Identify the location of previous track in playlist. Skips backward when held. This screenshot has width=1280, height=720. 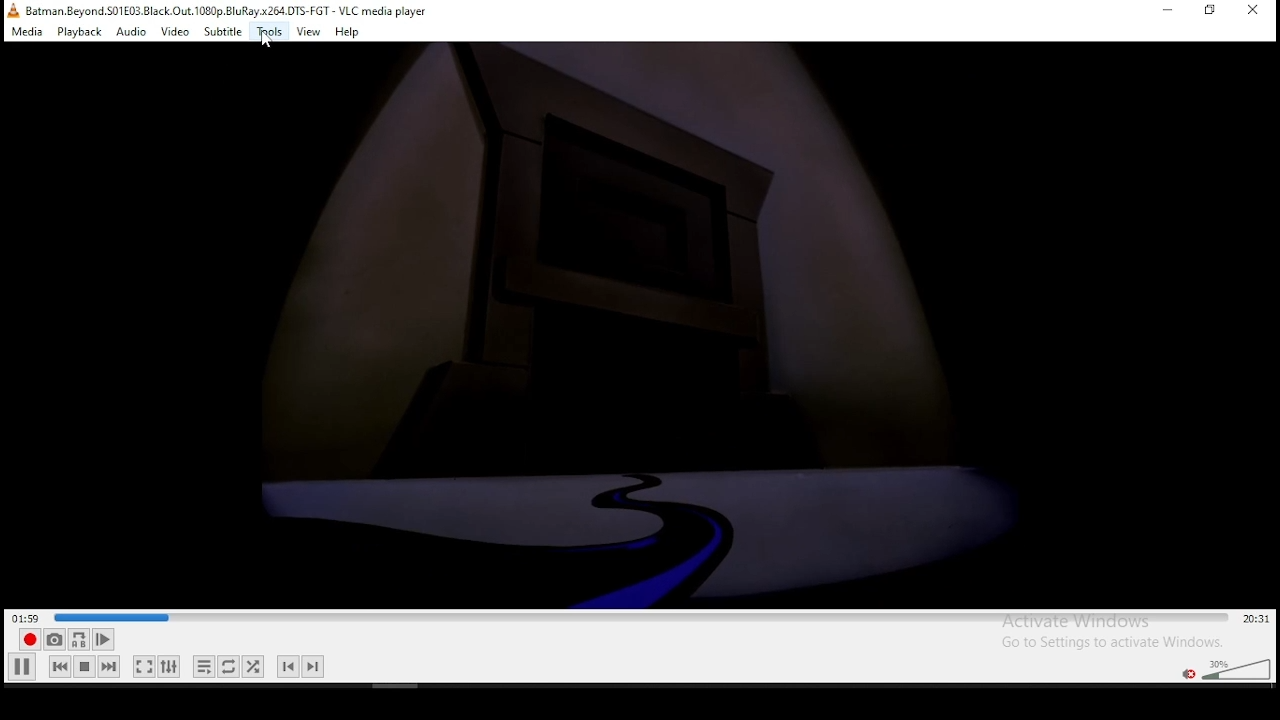
(59, 665).